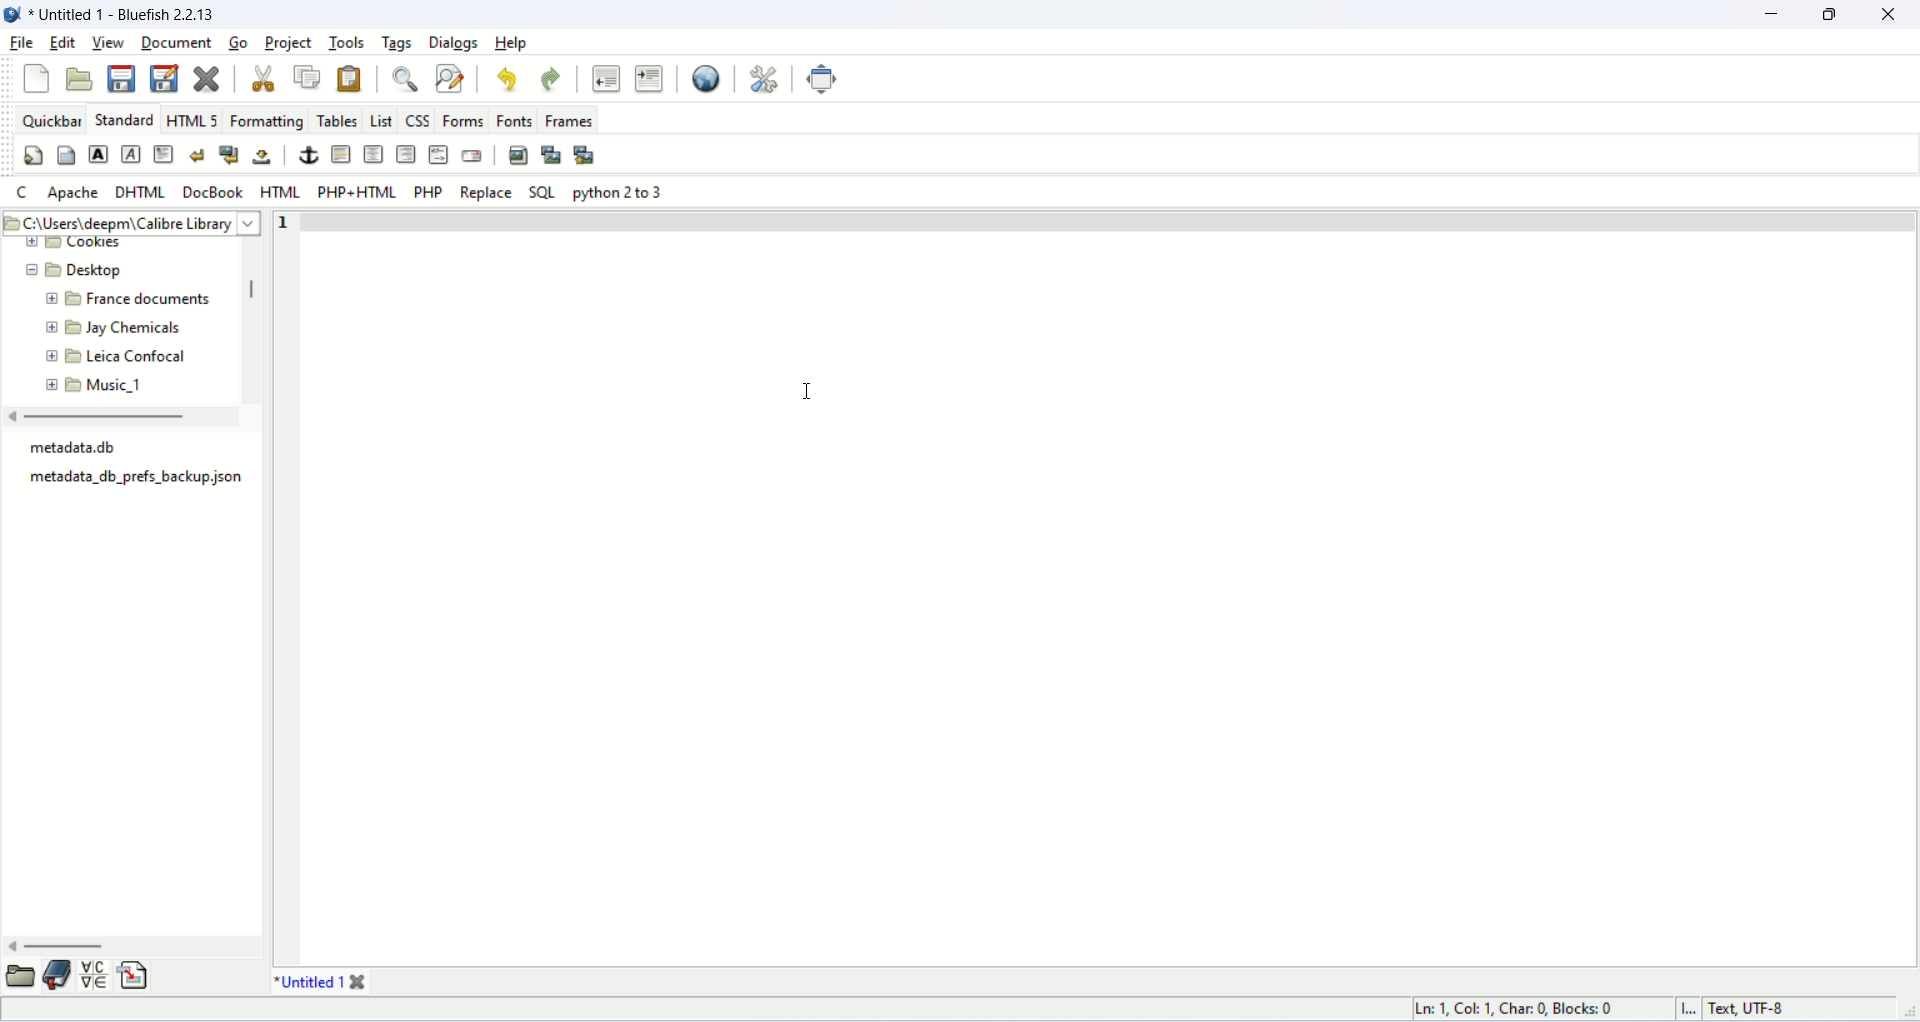 The height and width of the screenshot is (1022, 1920). Describe the element at coordinates (427, 191) in the screenshot. I see `PHP` at that location.